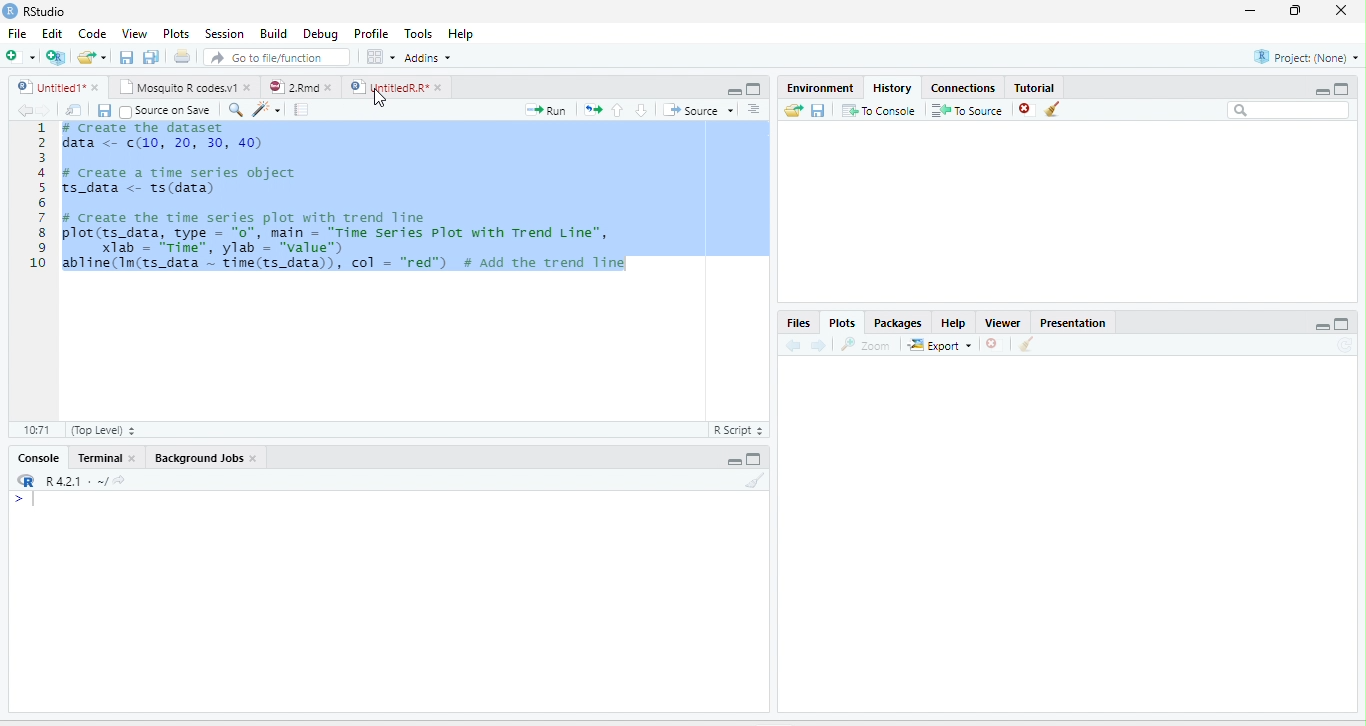  Describe the element at coordinates (1027, 344) in the screenshot. I see `Clear all plots` at that location.